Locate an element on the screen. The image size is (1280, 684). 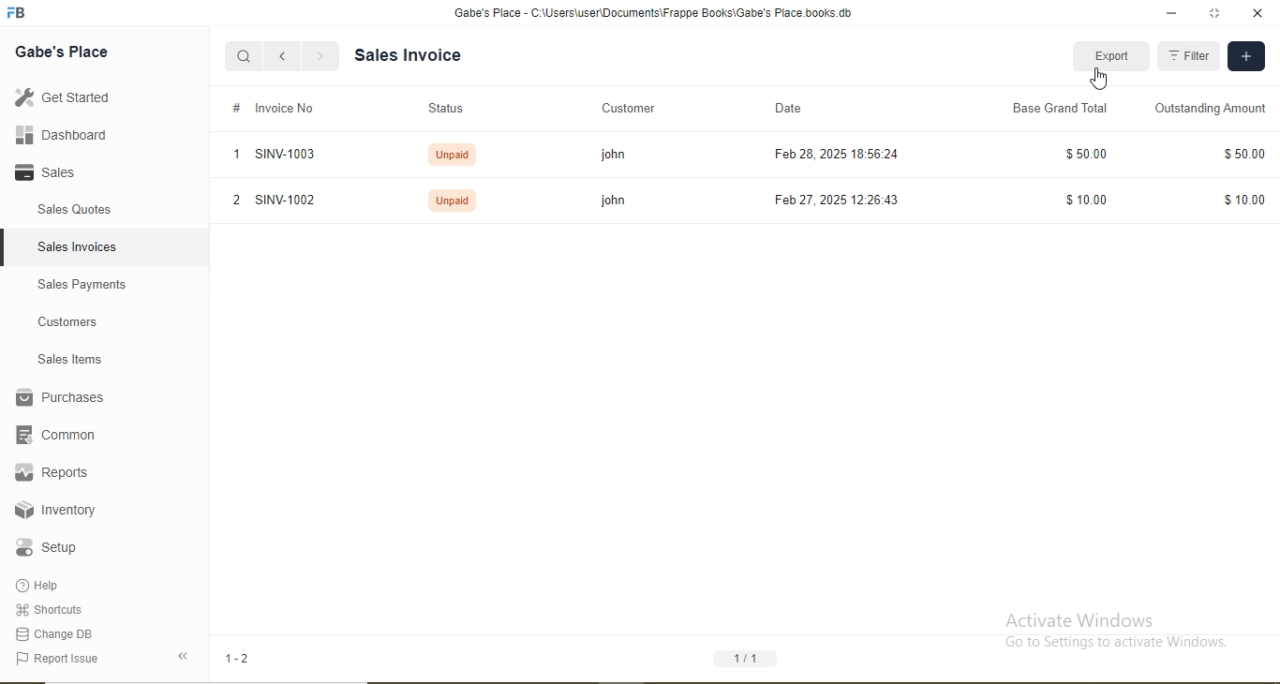
Reports is located at coordinates (51, 470).